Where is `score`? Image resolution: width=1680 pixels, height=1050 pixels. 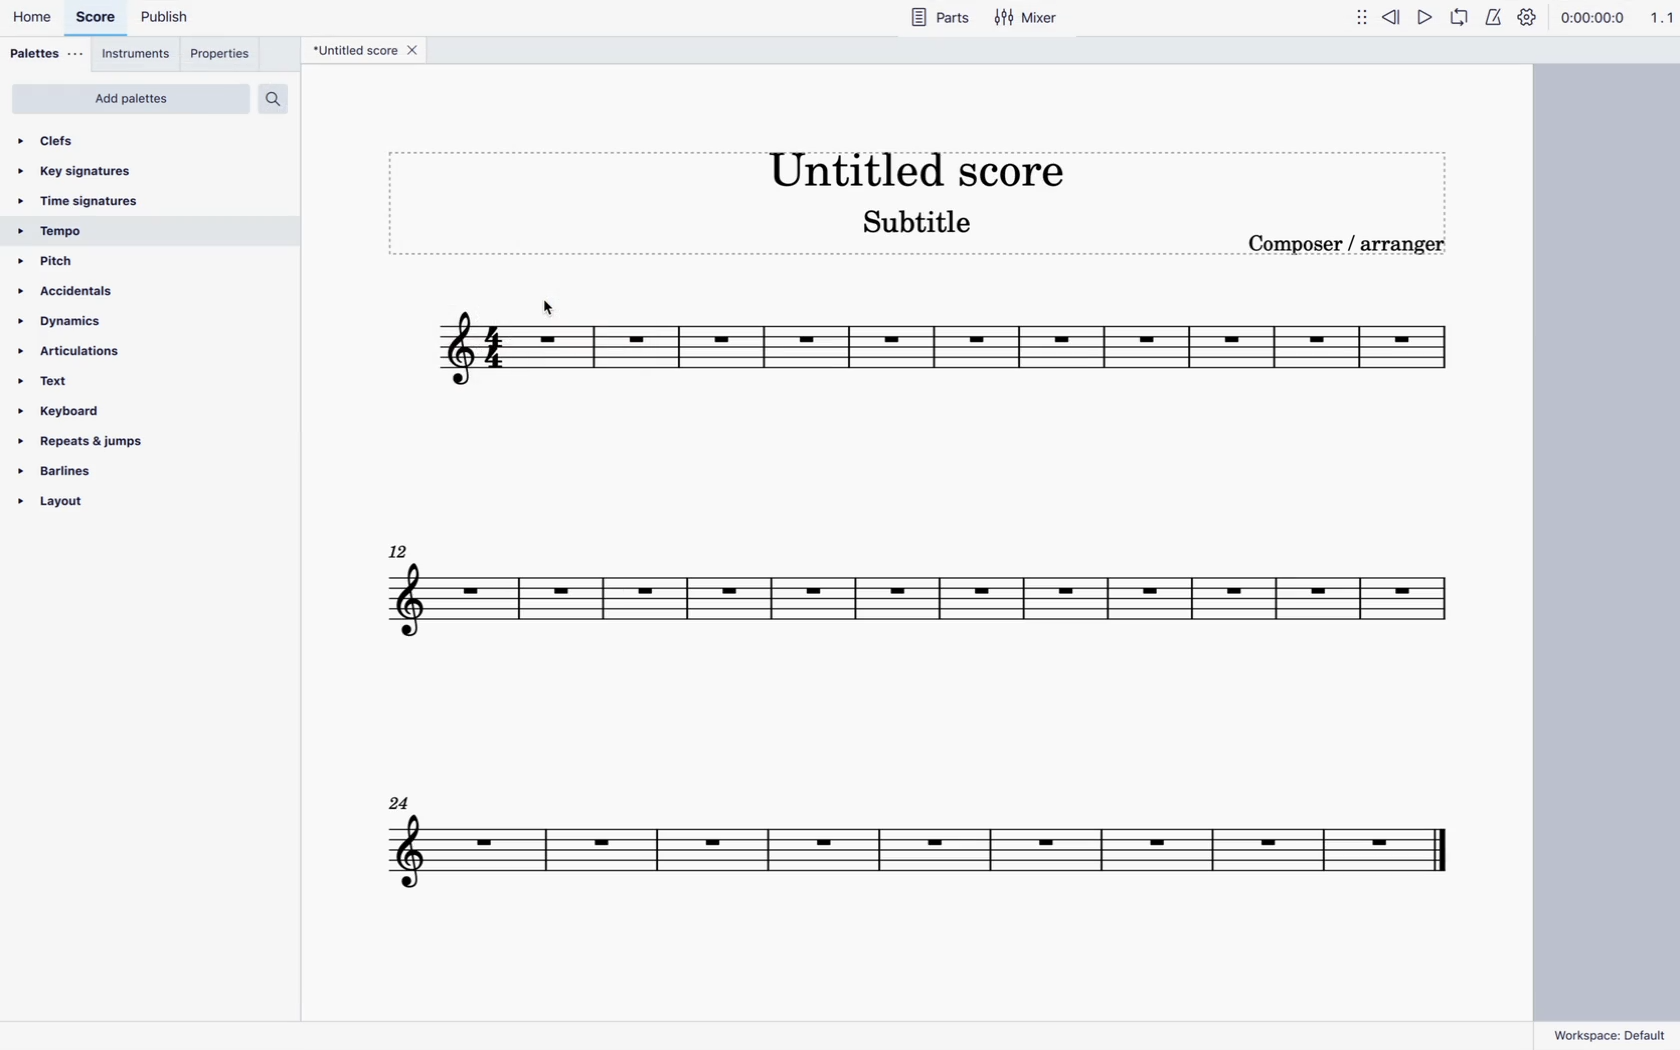
score is located at coordinates (915, 609).